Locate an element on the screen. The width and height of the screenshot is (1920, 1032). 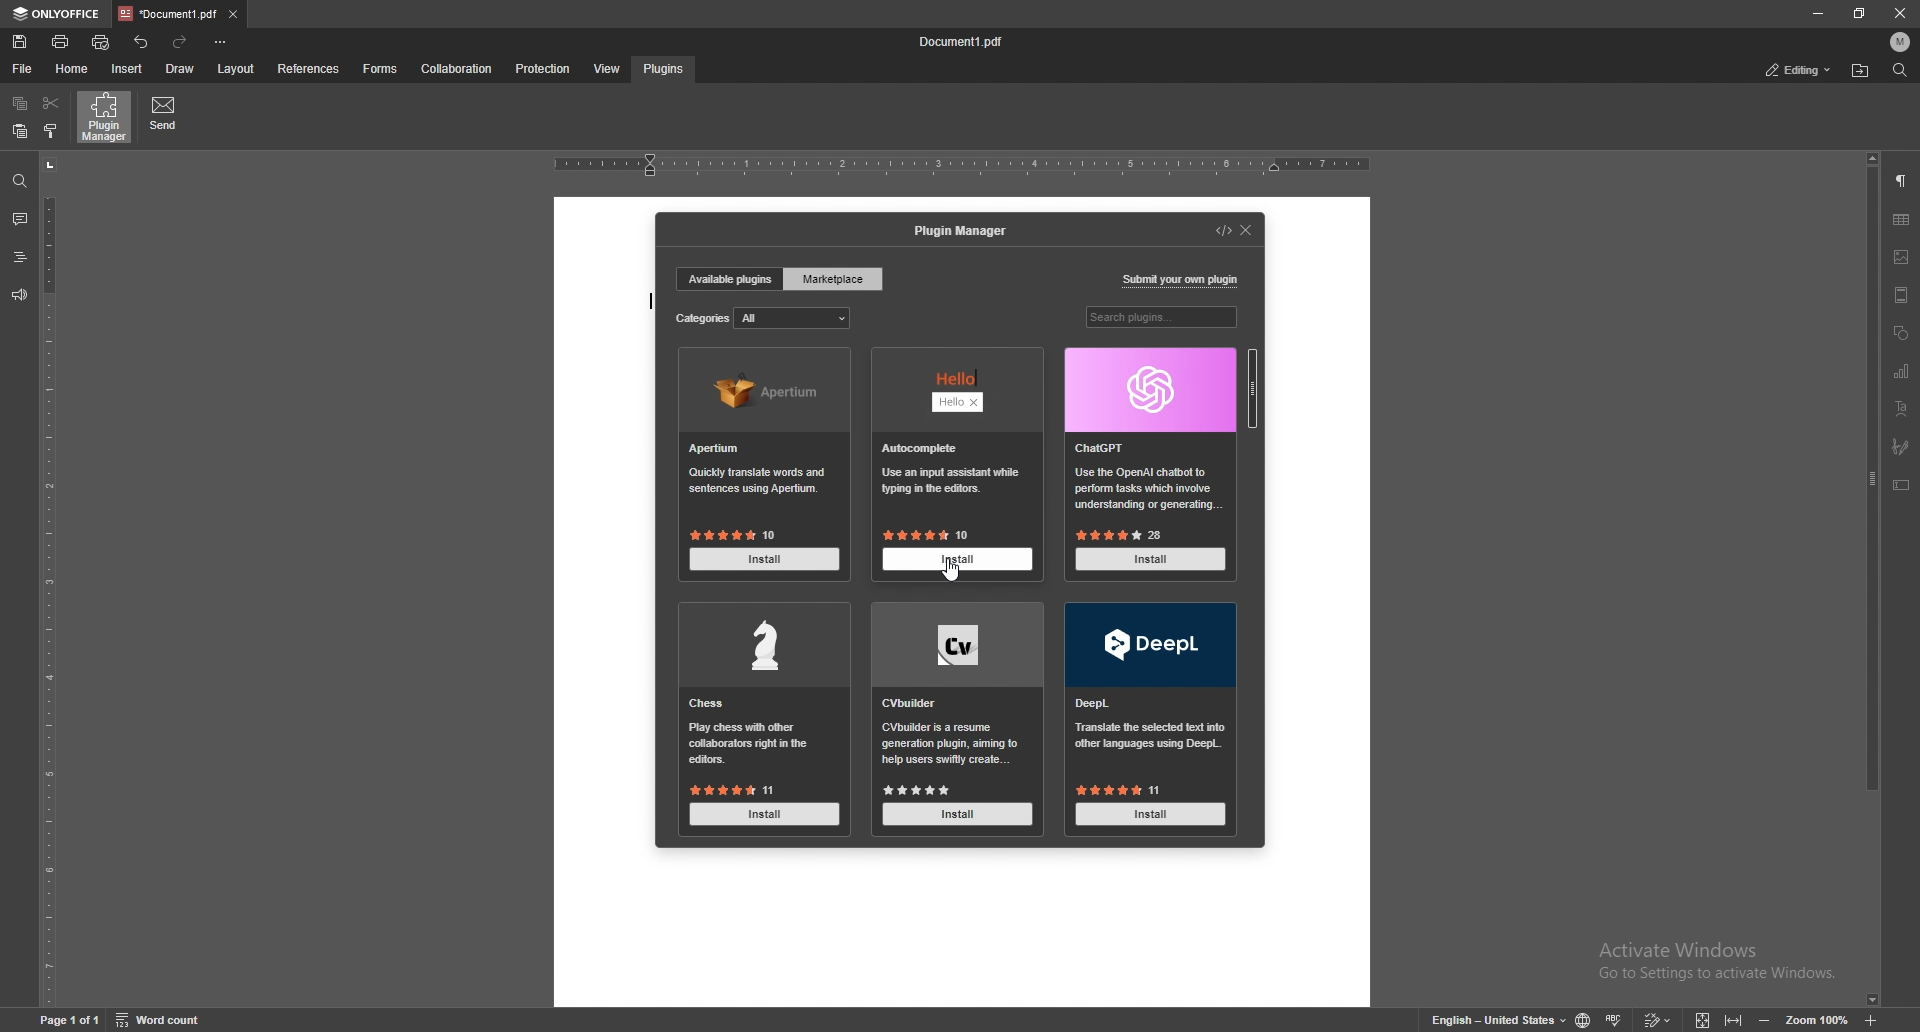
fit to screen is located at coordinates (1701, 1019).